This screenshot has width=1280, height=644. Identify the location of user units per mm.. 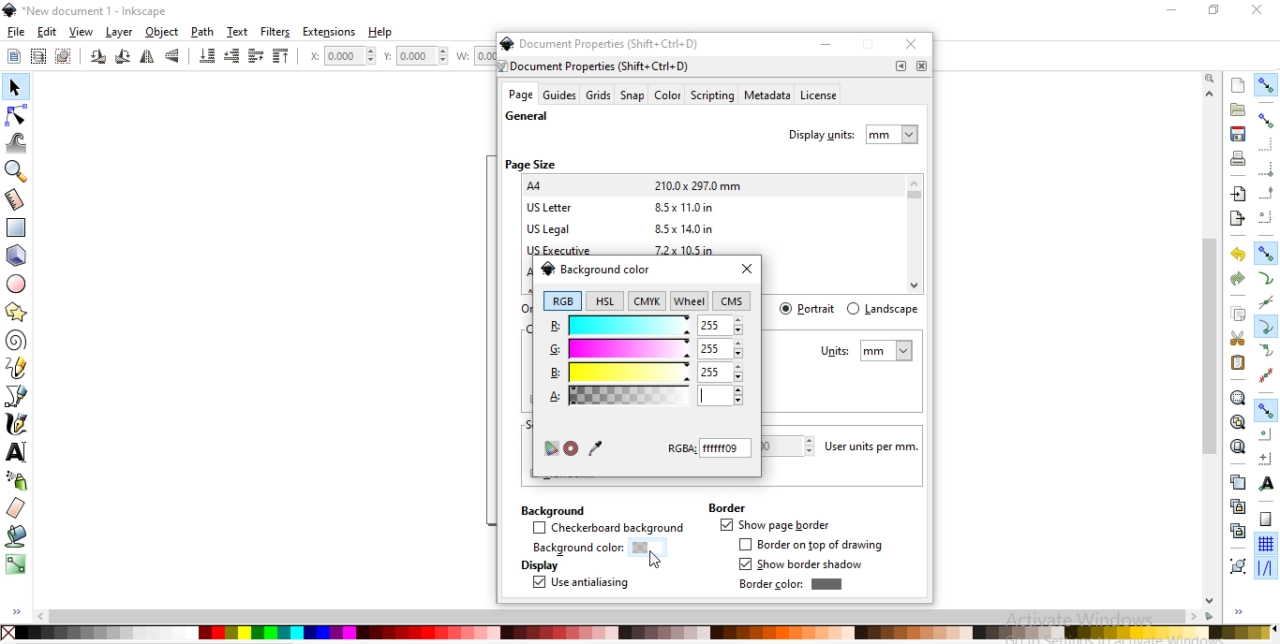
(877, 447).